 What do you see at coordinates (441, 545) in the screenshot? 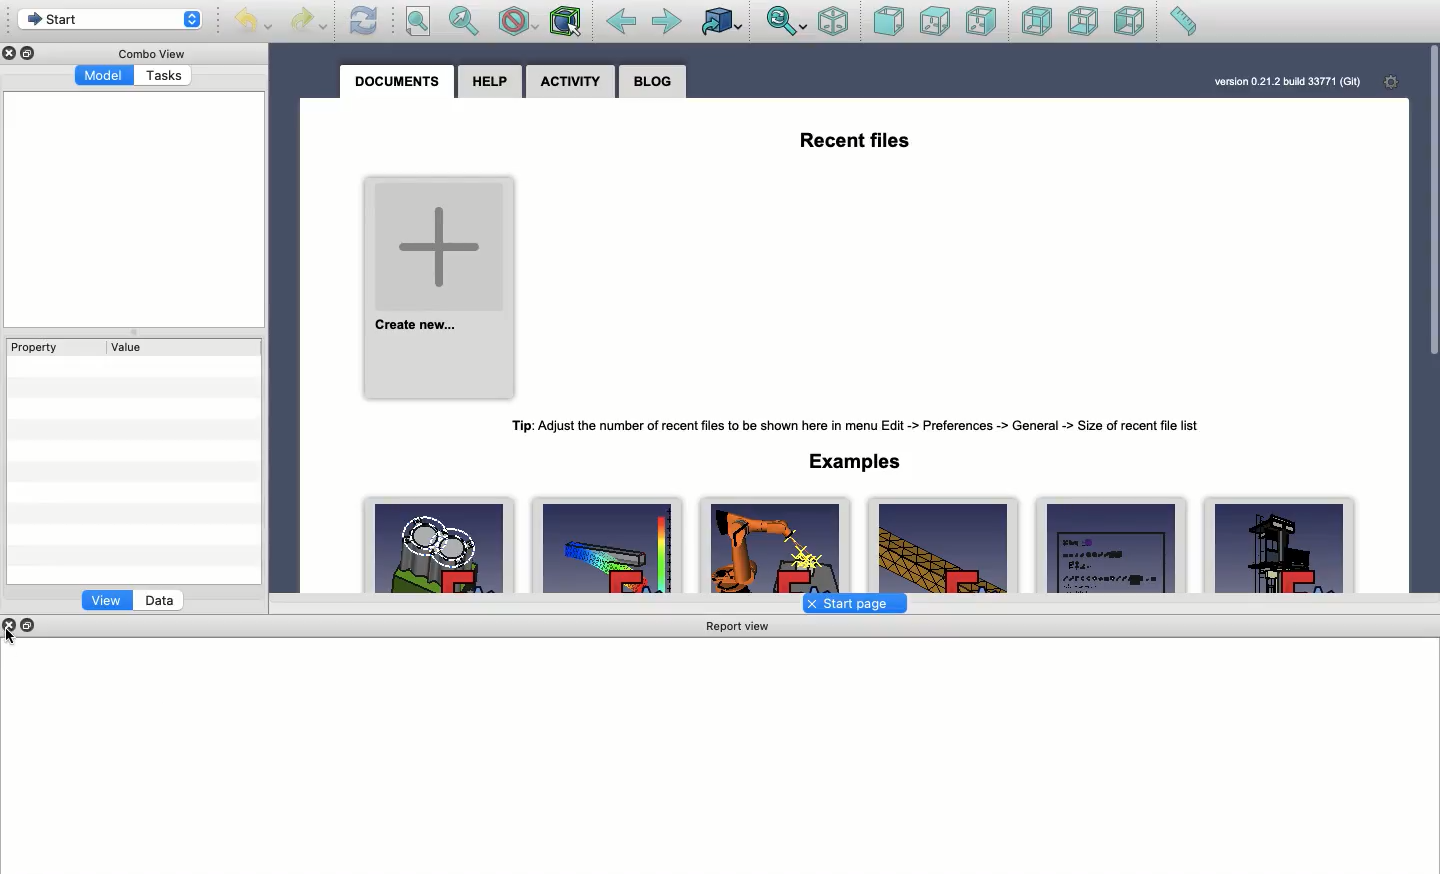
I see `EngineBlock.FCStd Werner Mayer 78Kb` at bounding box center [441, 545].